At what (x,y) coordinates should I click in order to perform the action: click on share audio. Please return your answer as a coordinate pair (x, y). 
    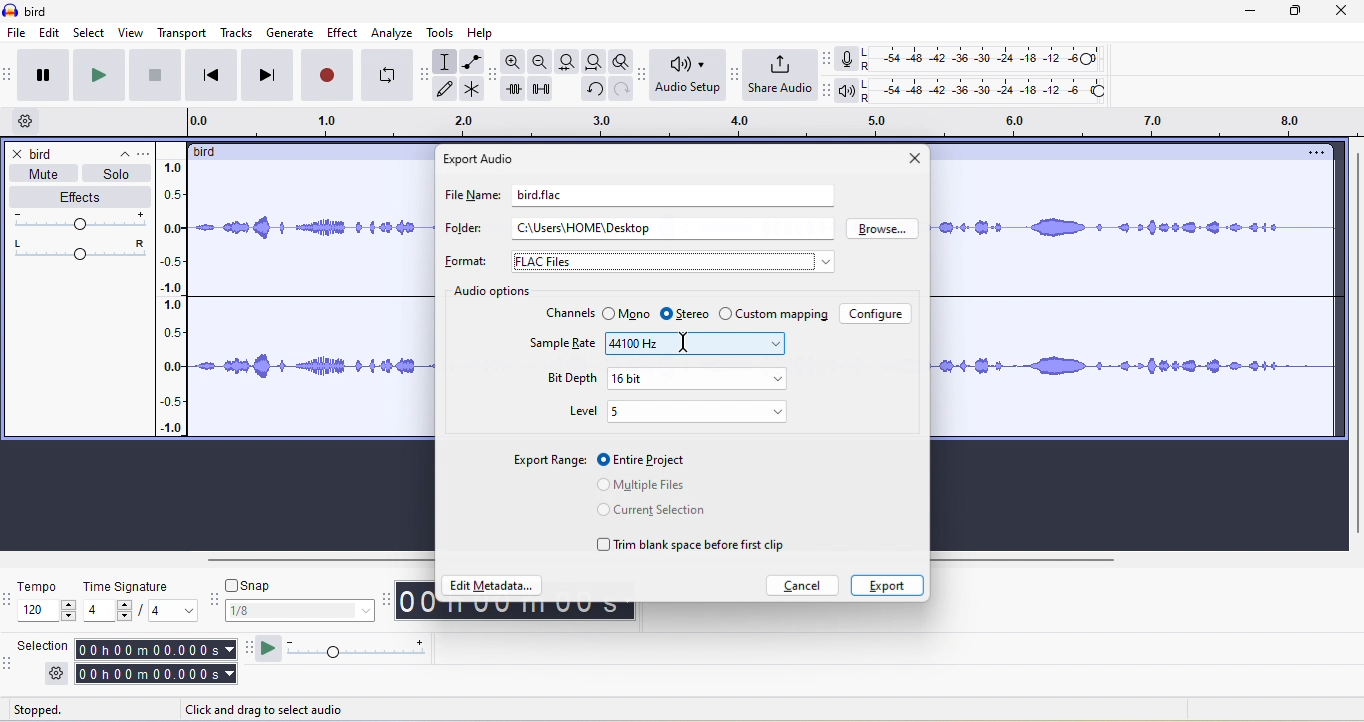
    Looking at the image, I should click on (778, 76).